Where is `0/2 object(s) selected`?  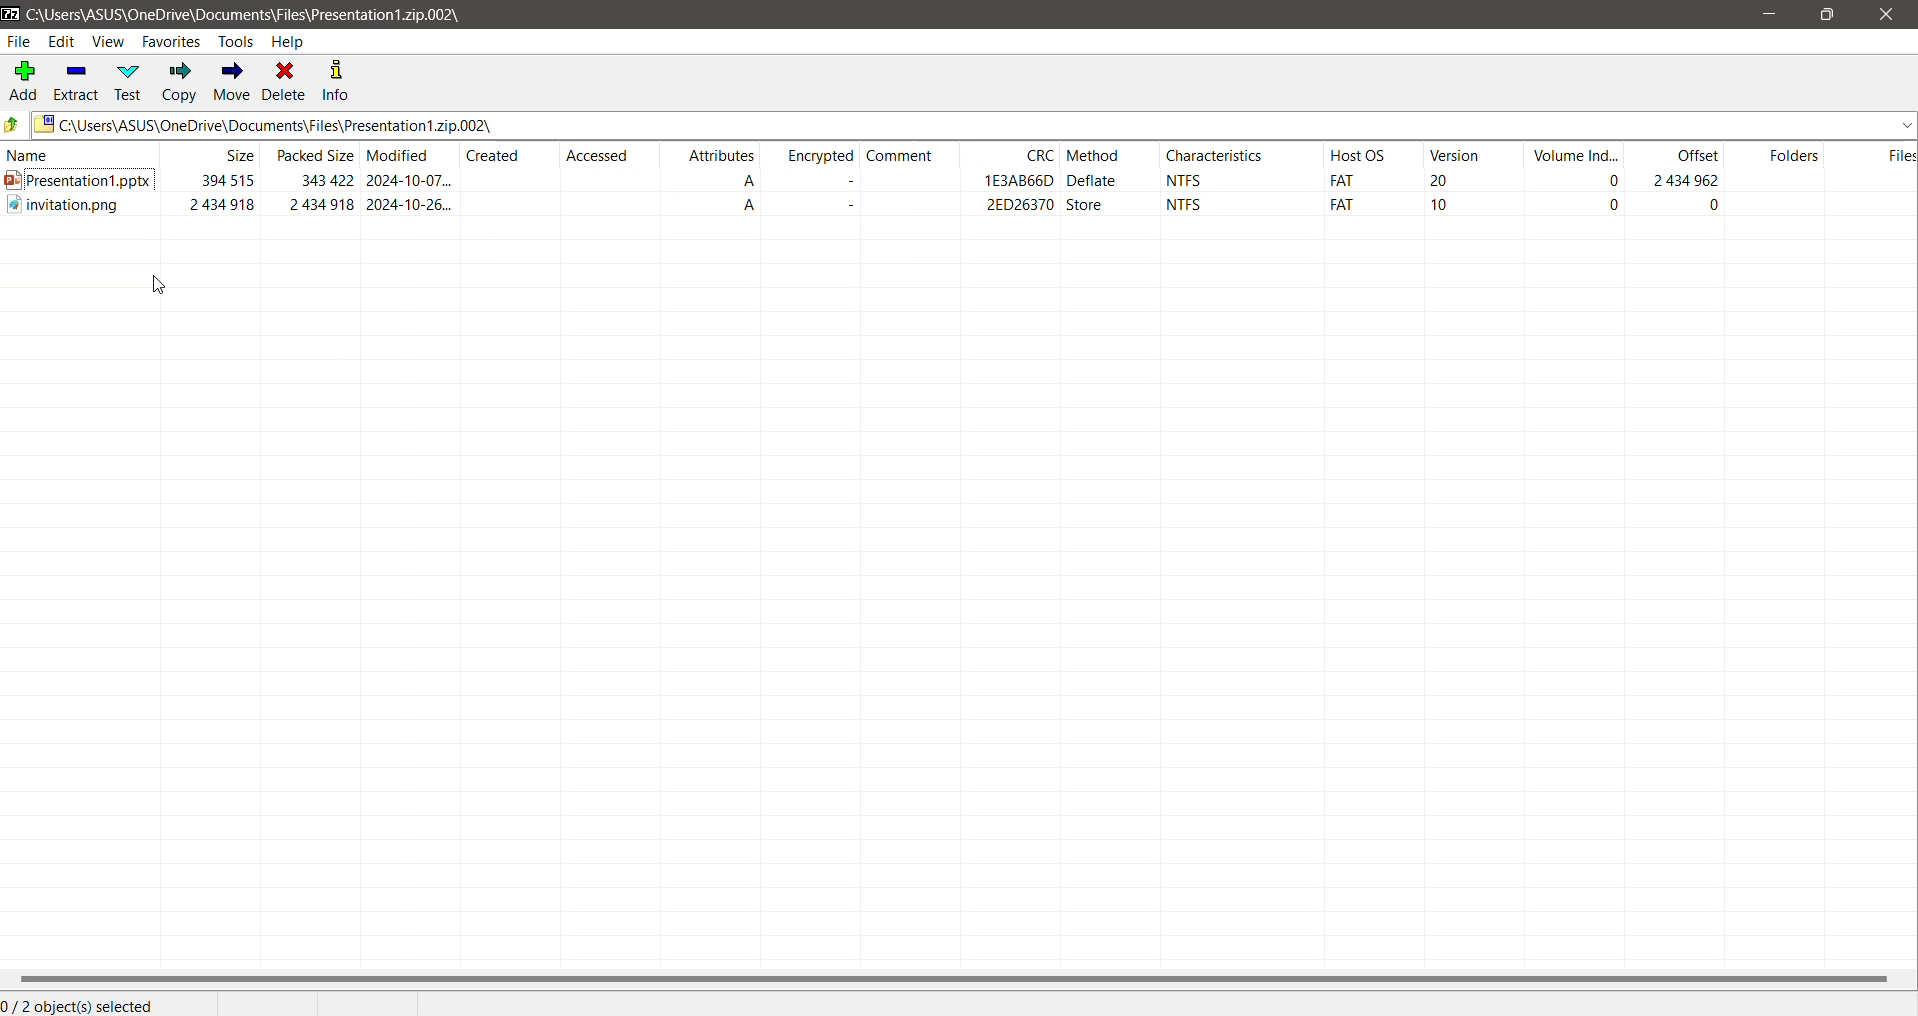
0/2 object(s) selected is located at coordinates (84, 1006).